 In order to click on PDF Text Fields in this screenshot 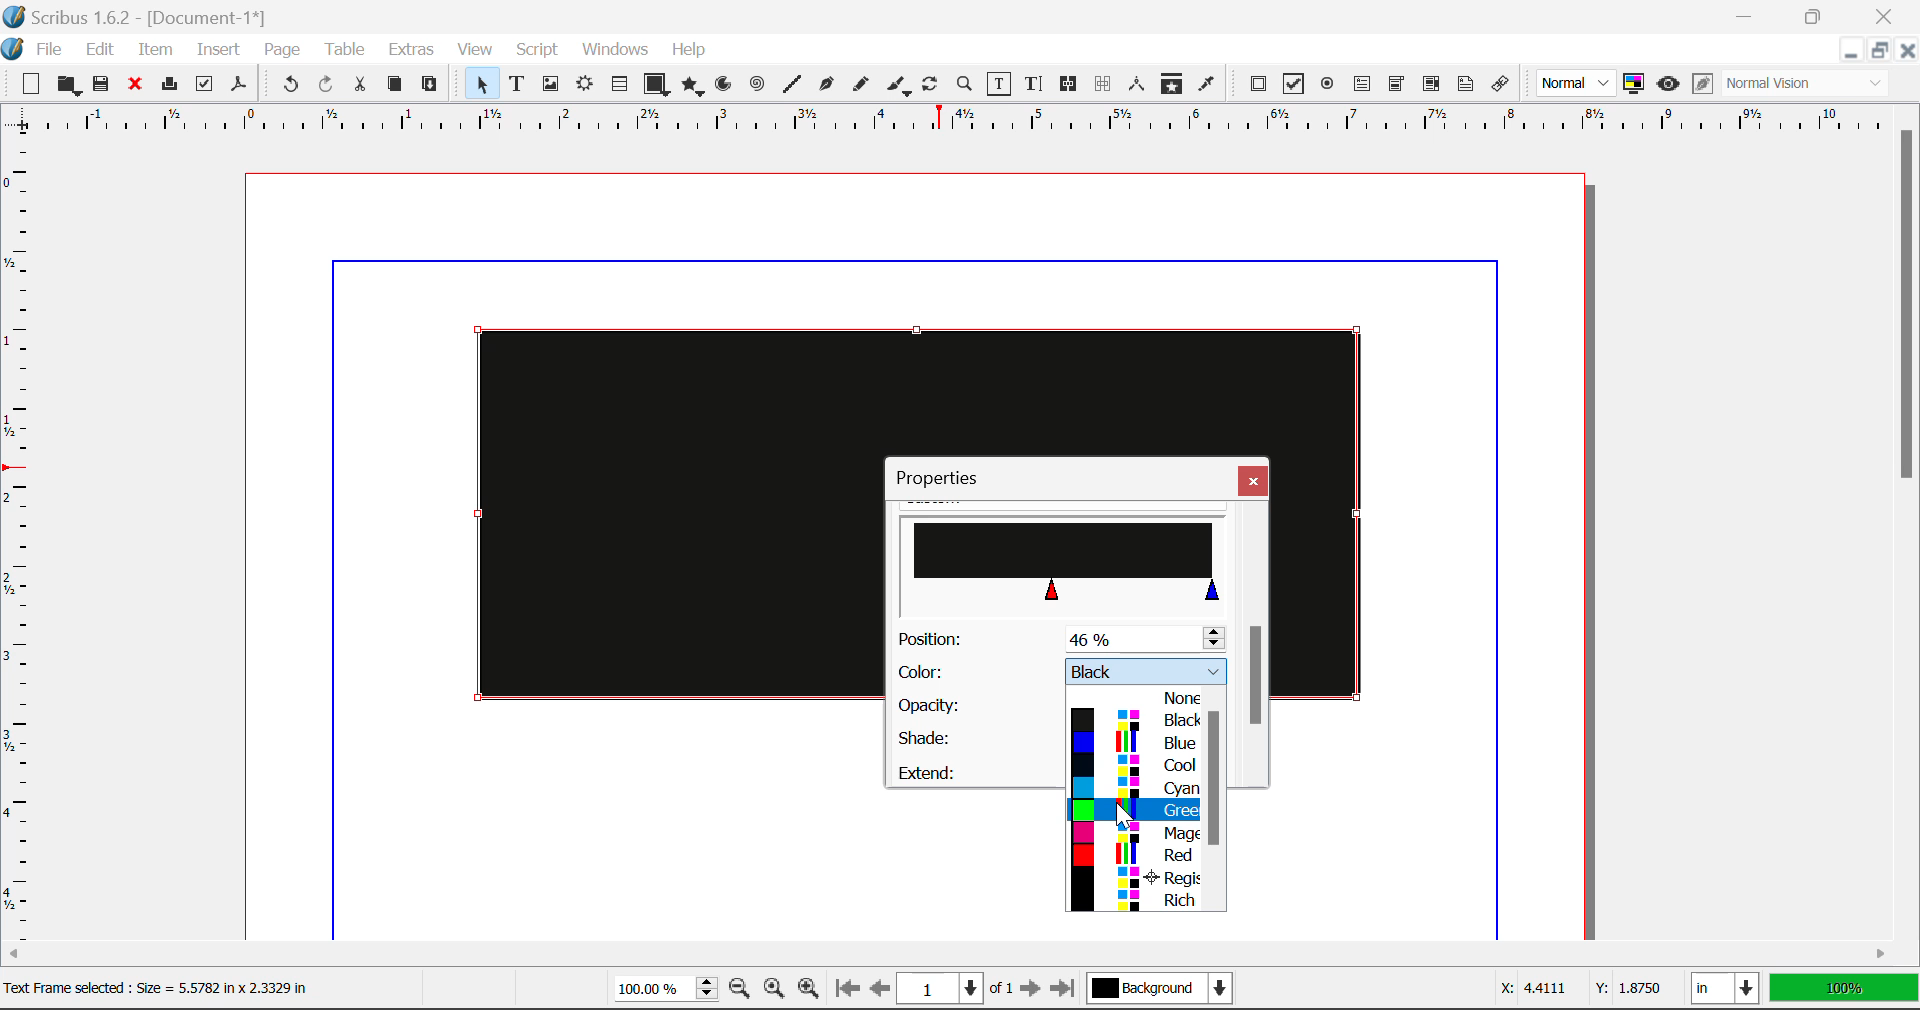, I will do `click(1362, 84)`.